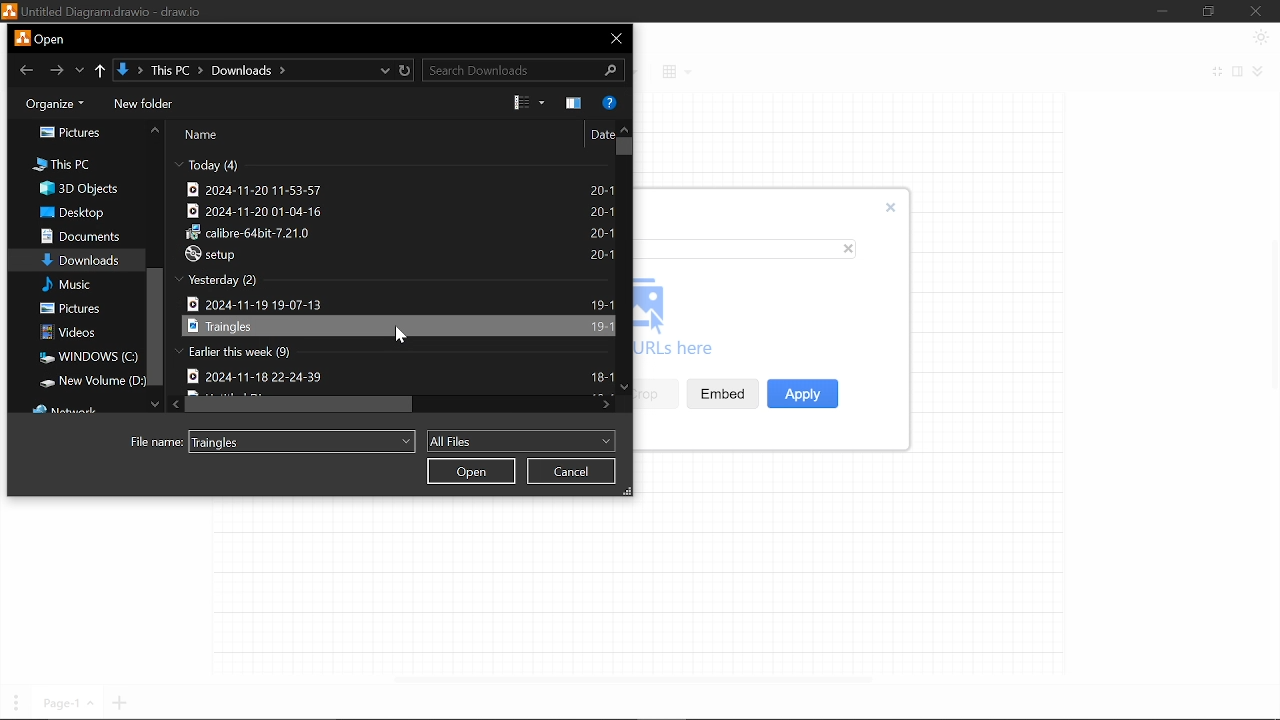 The image size is (1280, 720). Describe the element at coordinates (67, 282) in the screenshot. I see `Misc` at that location.